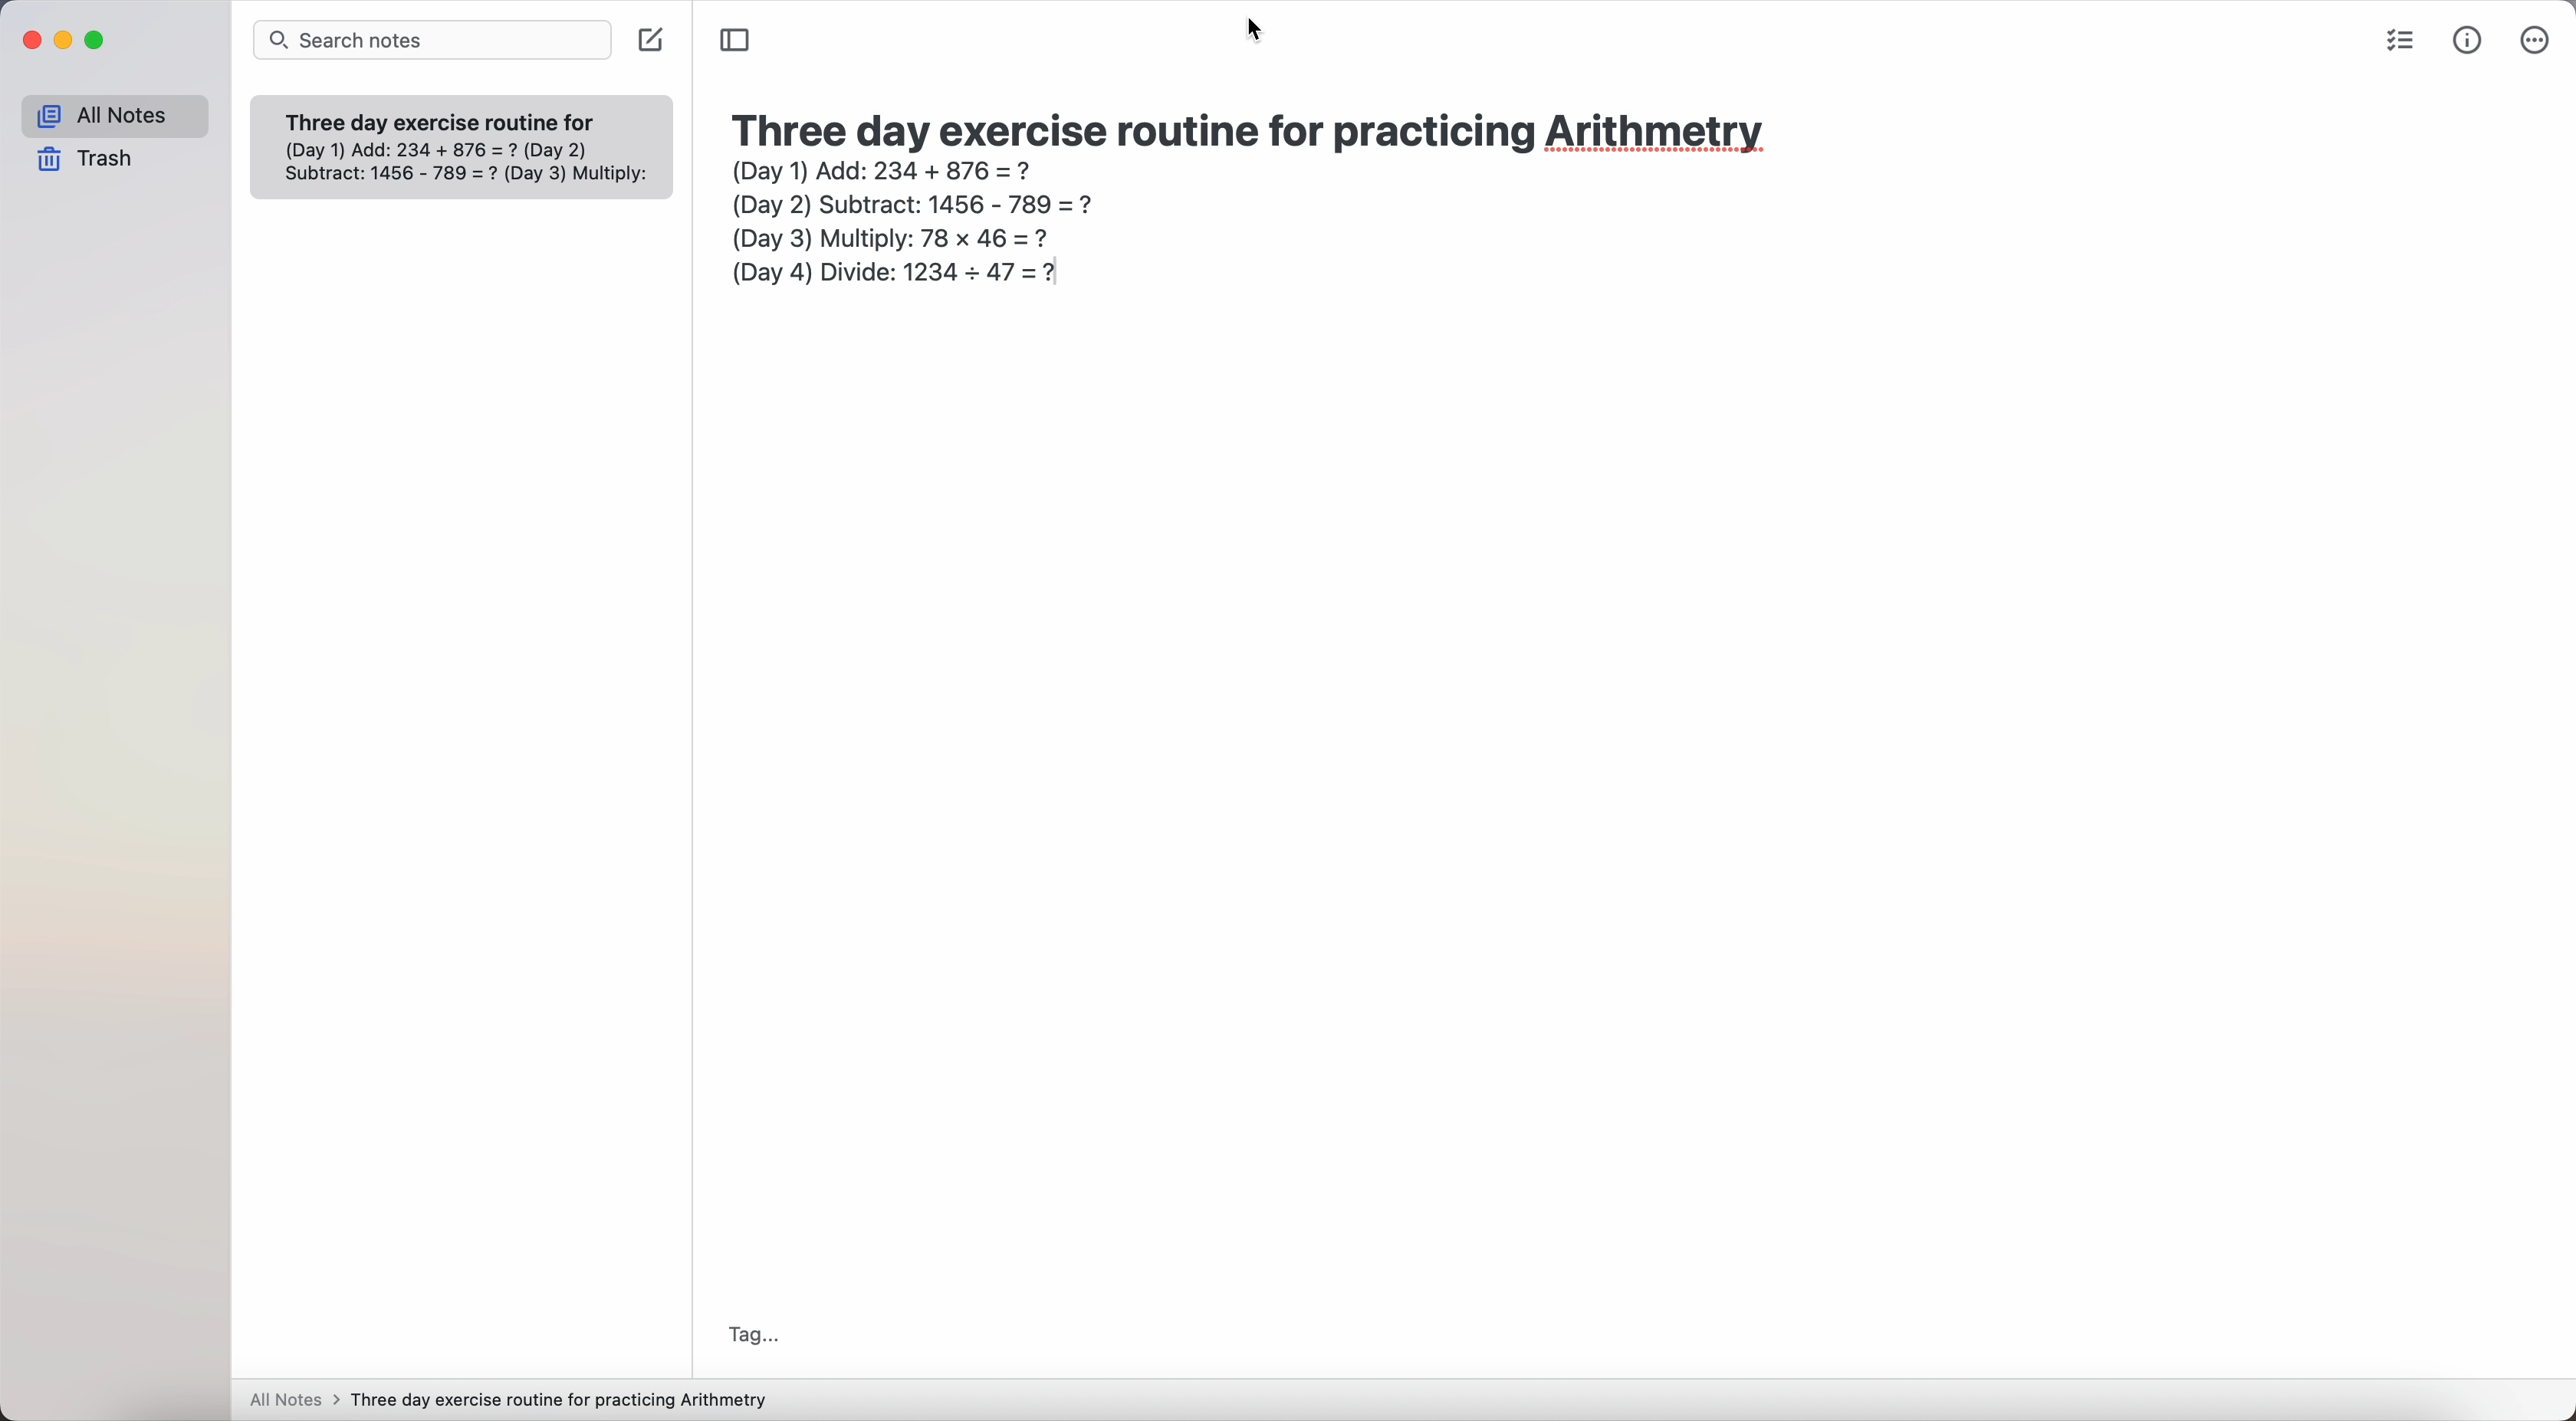 This screenshot has width=2576, height=1421. What do you see at coordinates (565, 1400) in the screenshot?
I see `Three day exercise routine for practicing Arithmetry` at bounding box center [565, 1400].